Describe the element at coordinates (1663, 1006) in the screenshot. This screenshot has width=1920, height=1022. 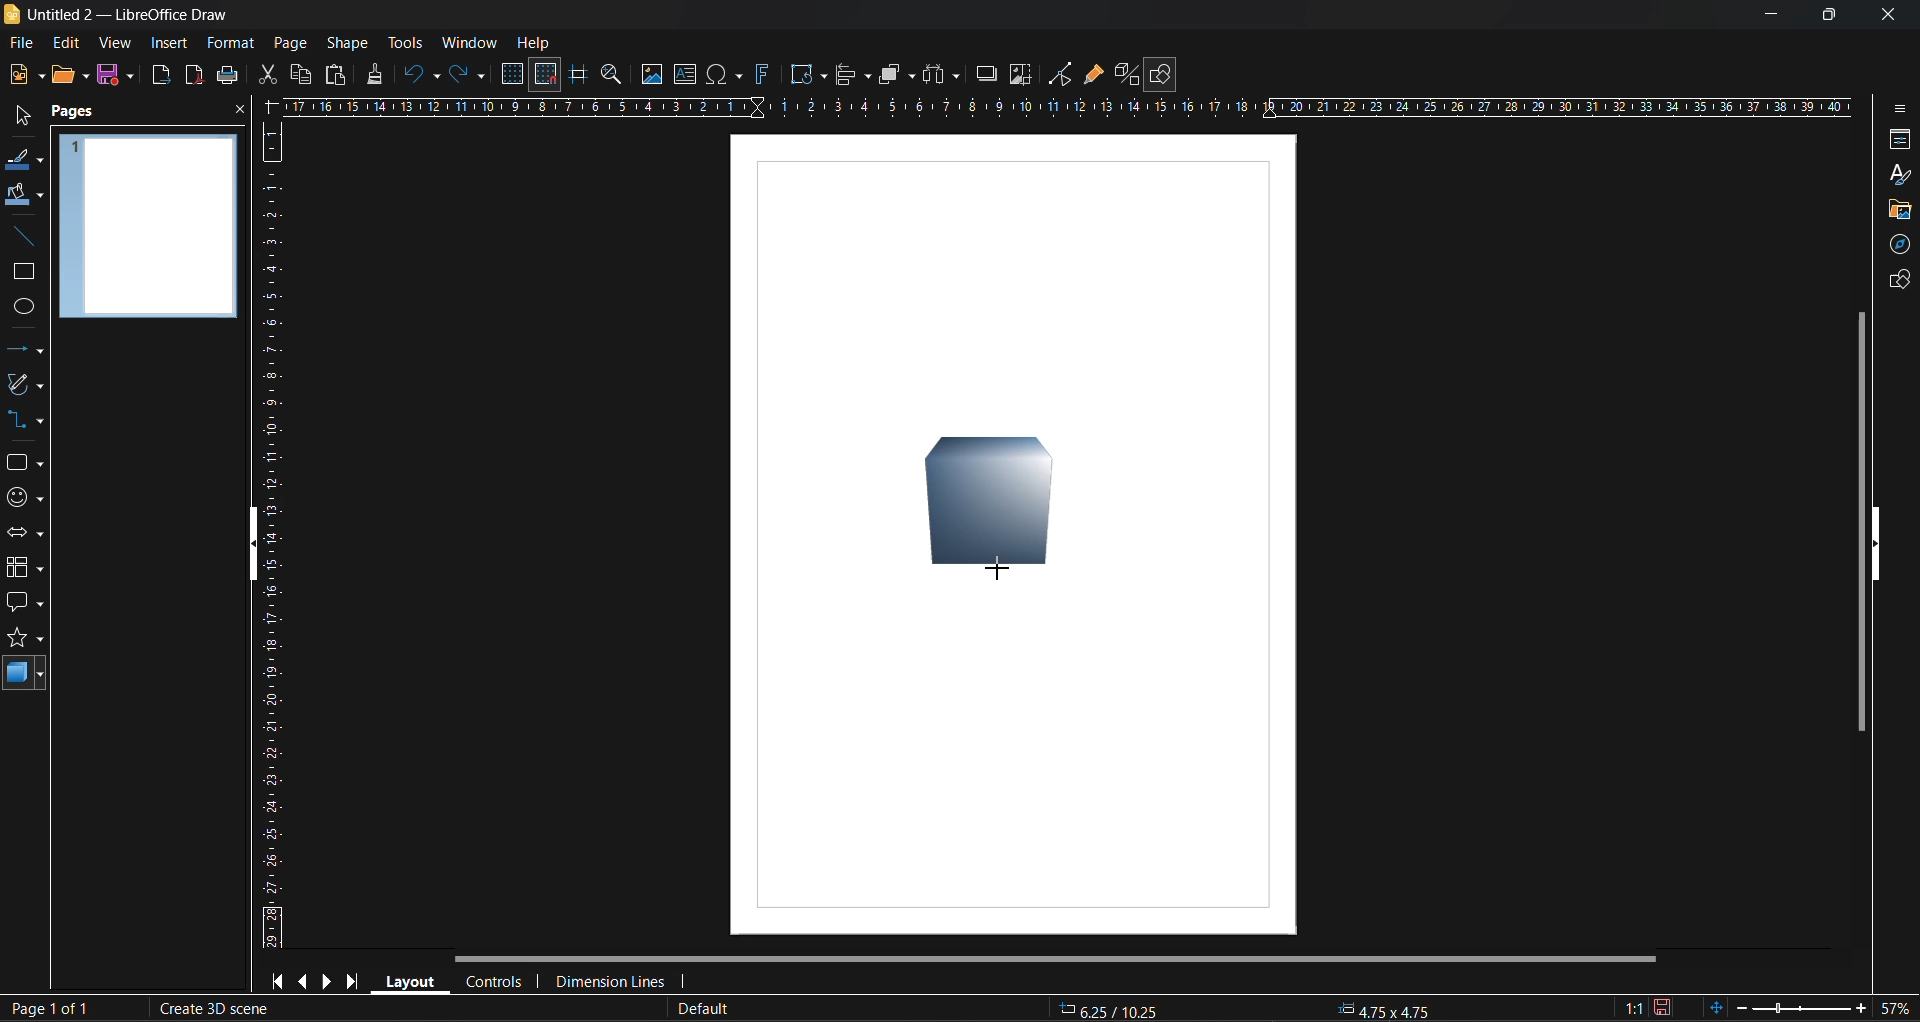
I see `click to save` at that location.